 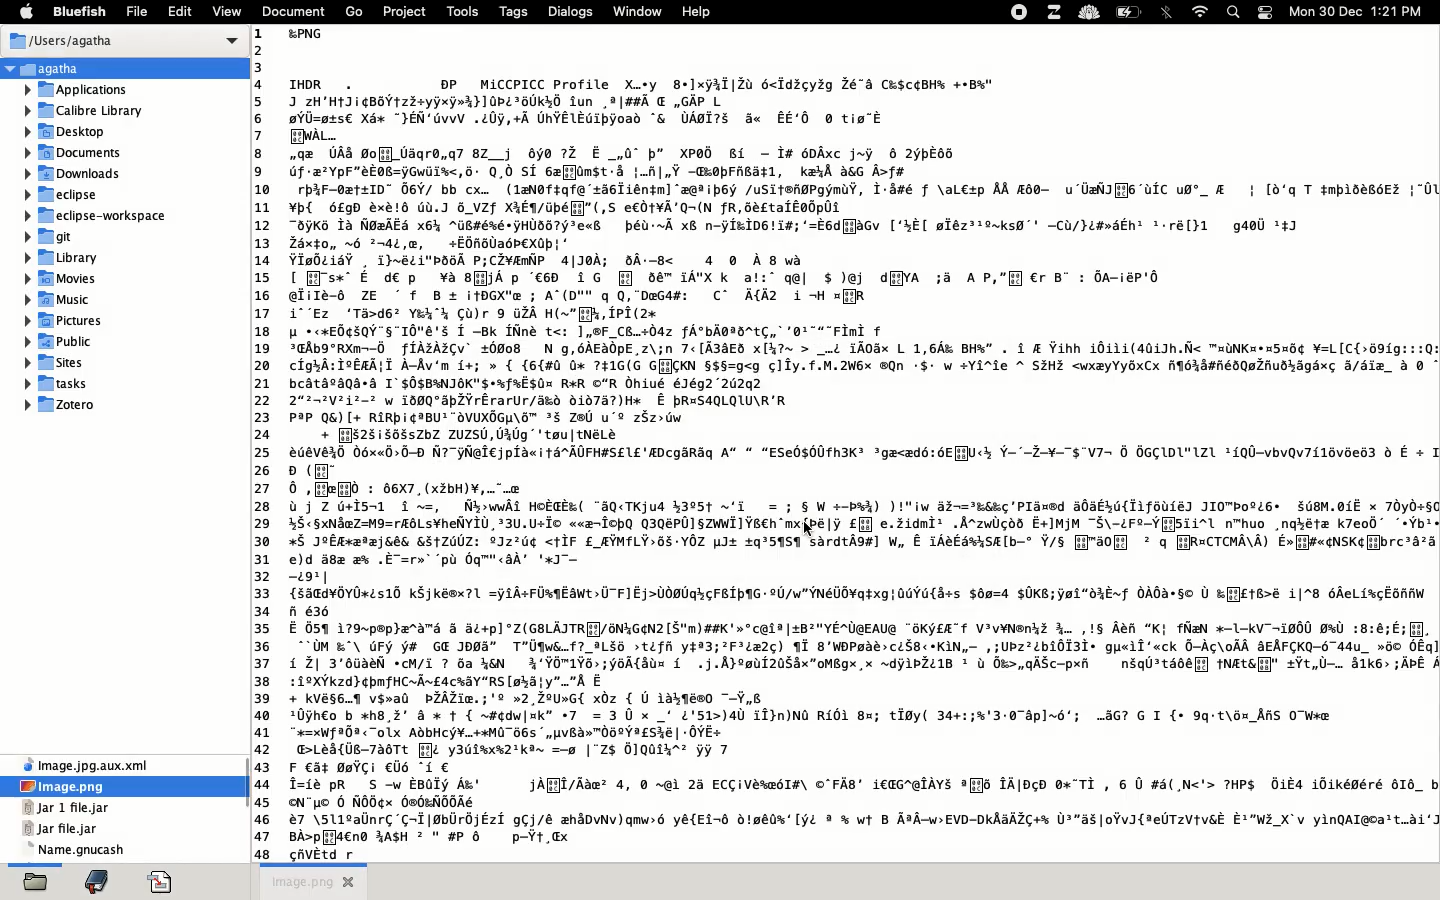 I want to click on dialogs, so click(x=571, y=14).